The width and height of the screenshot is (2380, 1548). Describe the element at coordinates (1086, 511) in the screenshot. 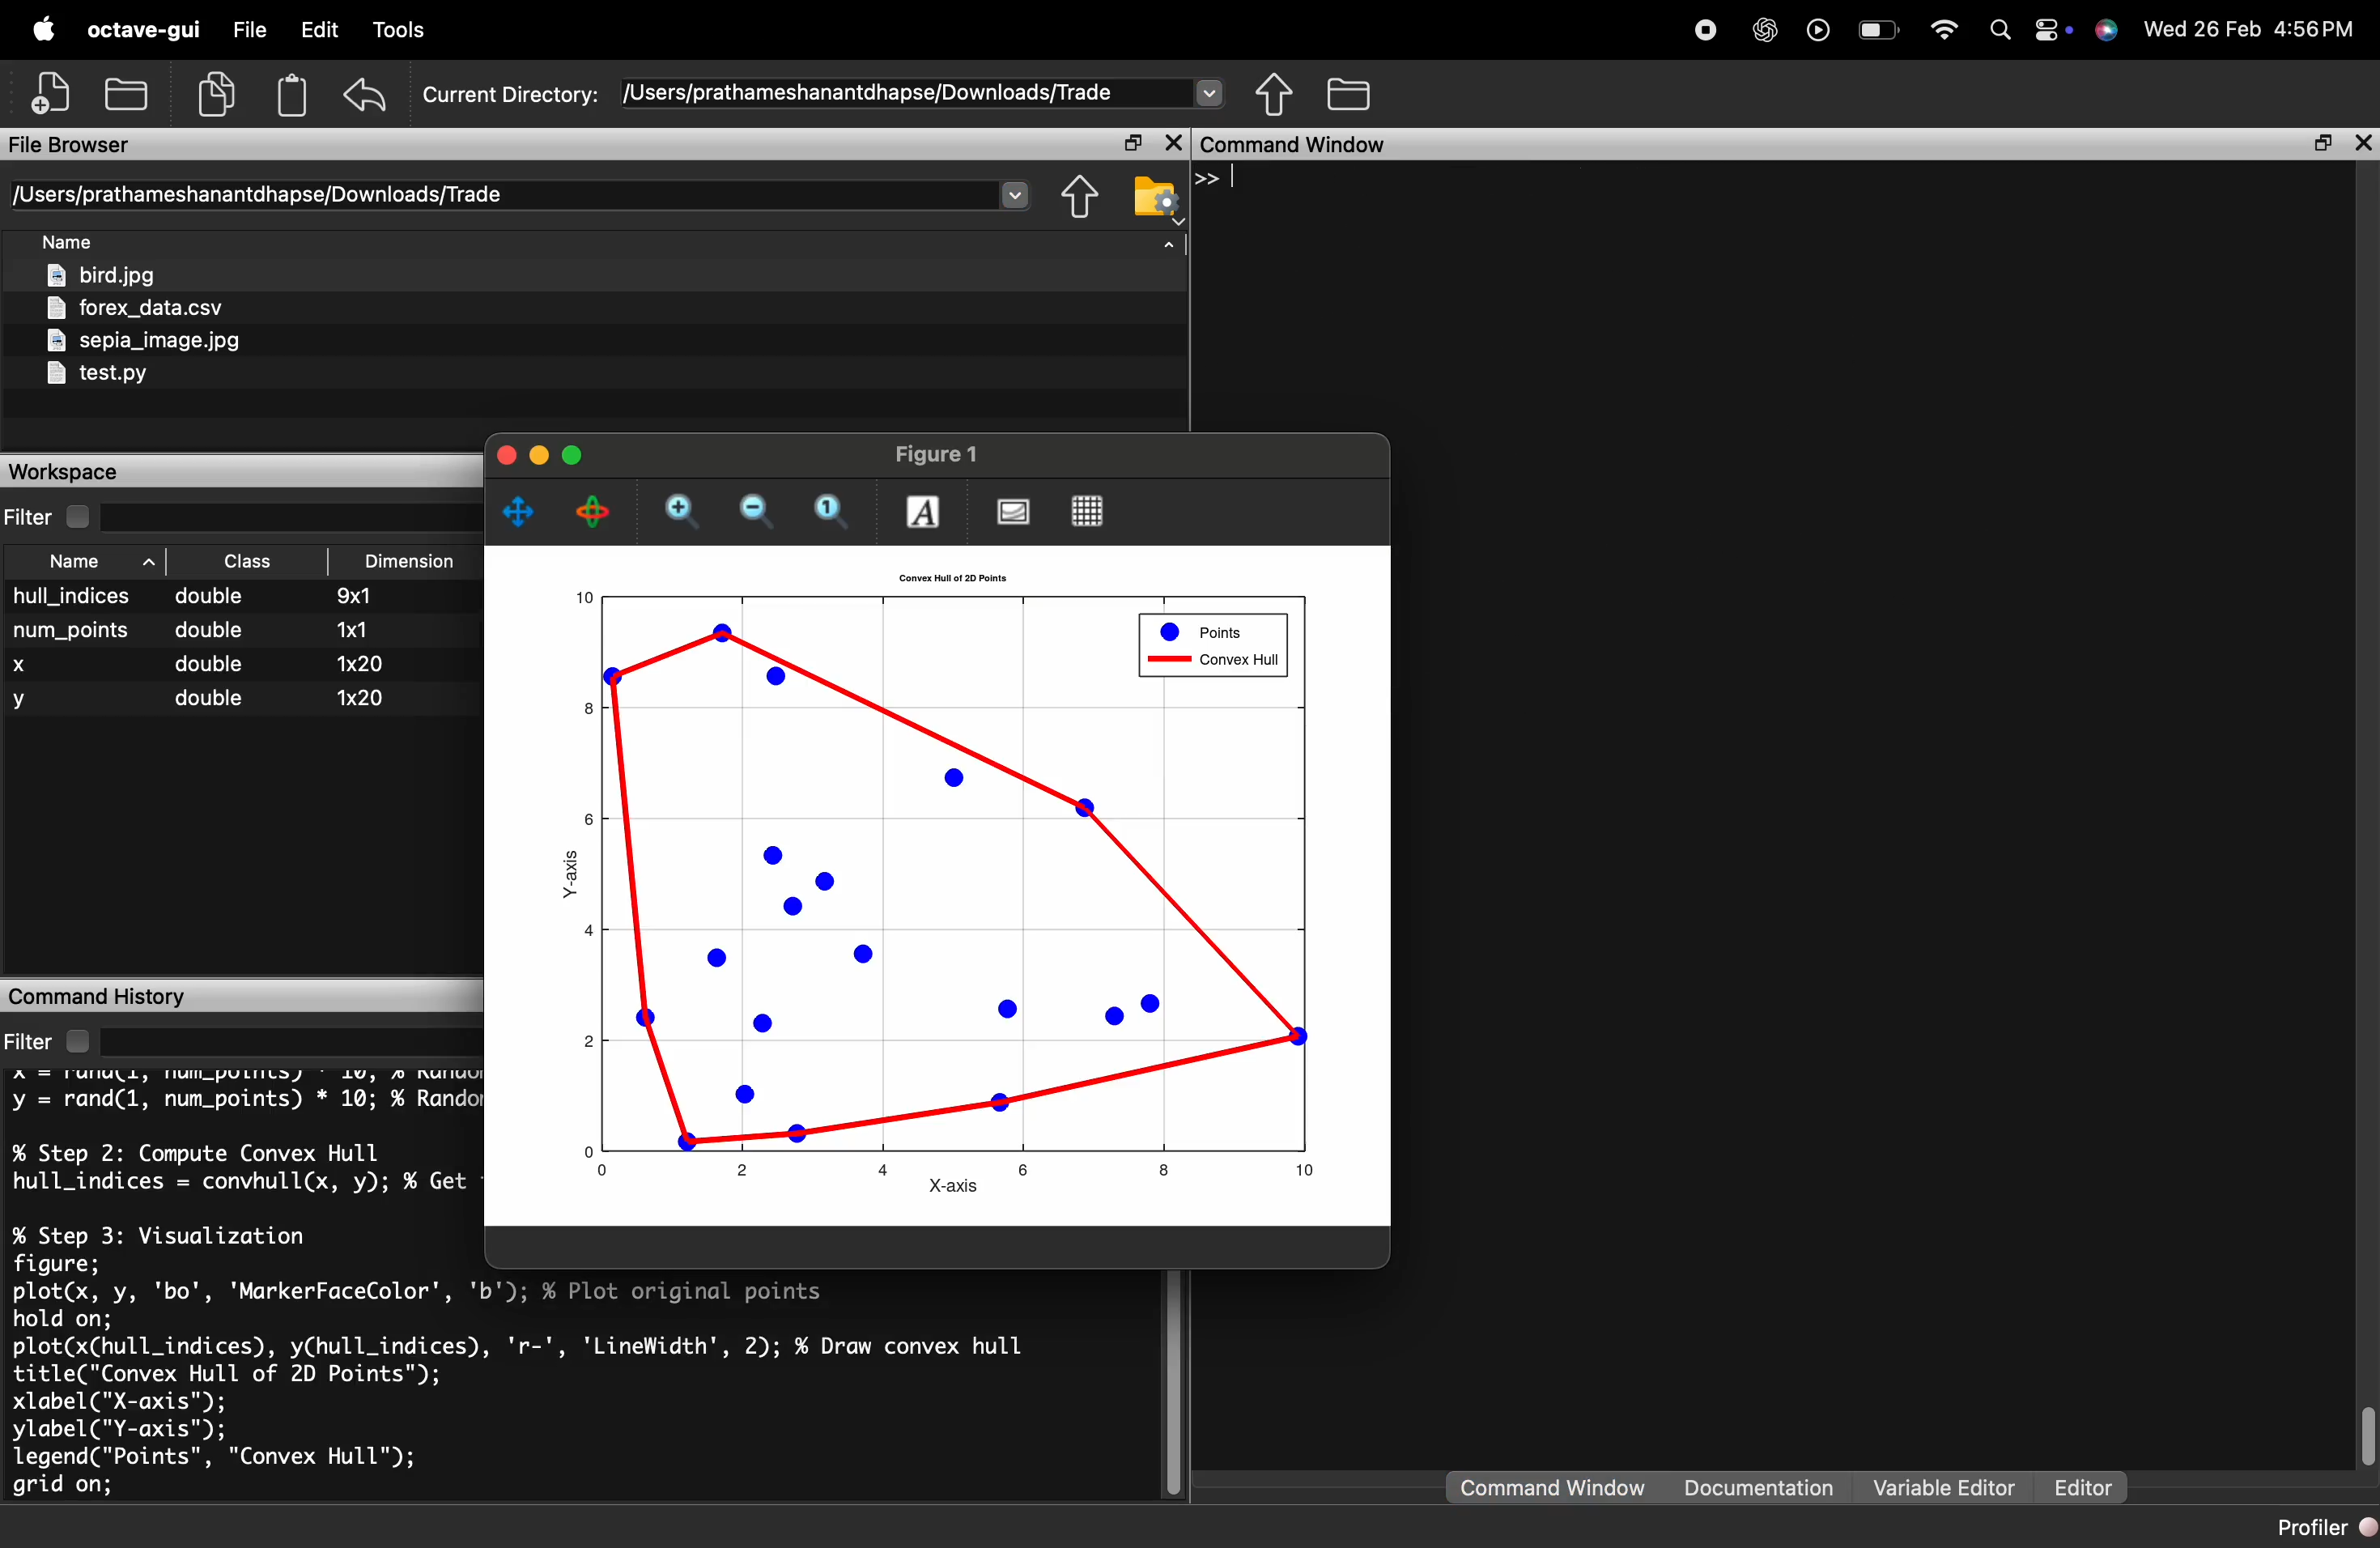

I see `Toggle current axes grid visibility` at that location.